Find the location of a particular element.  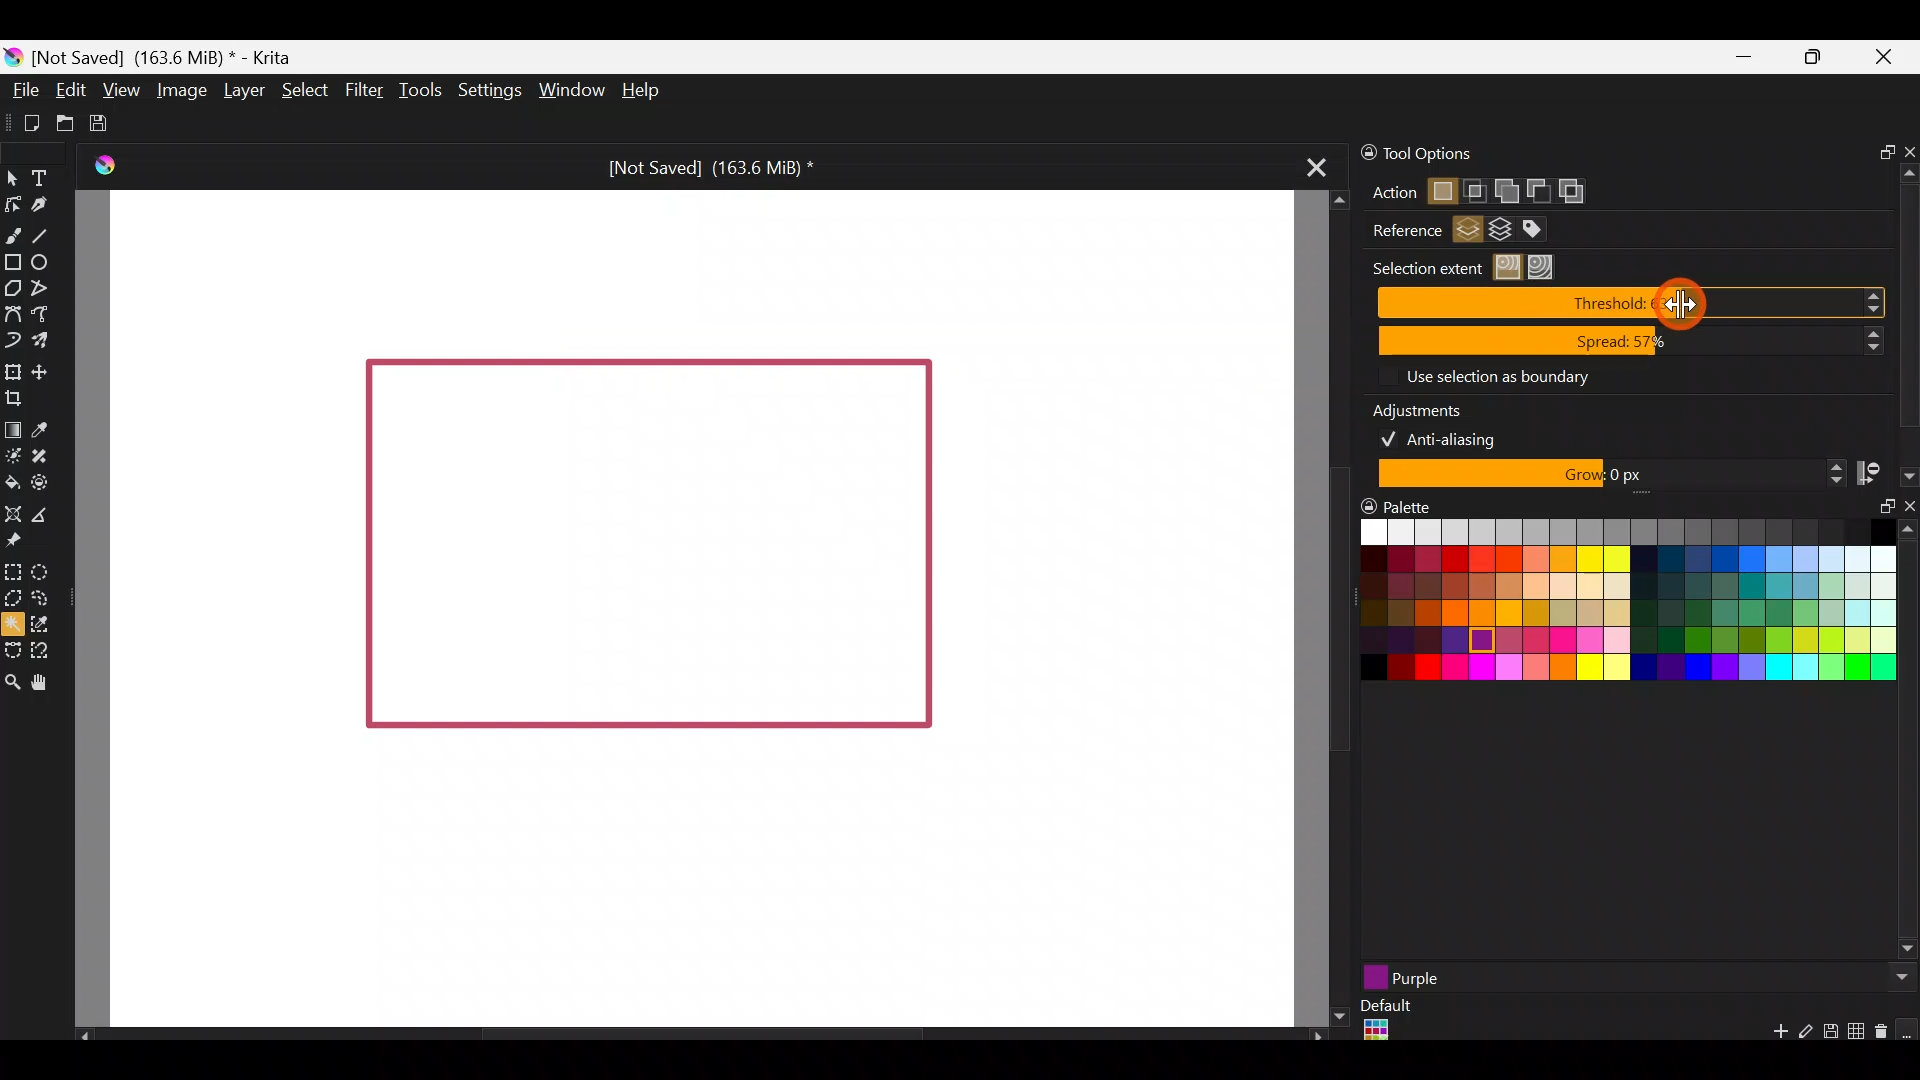

Color palette is located at coordinates (1609, 607).